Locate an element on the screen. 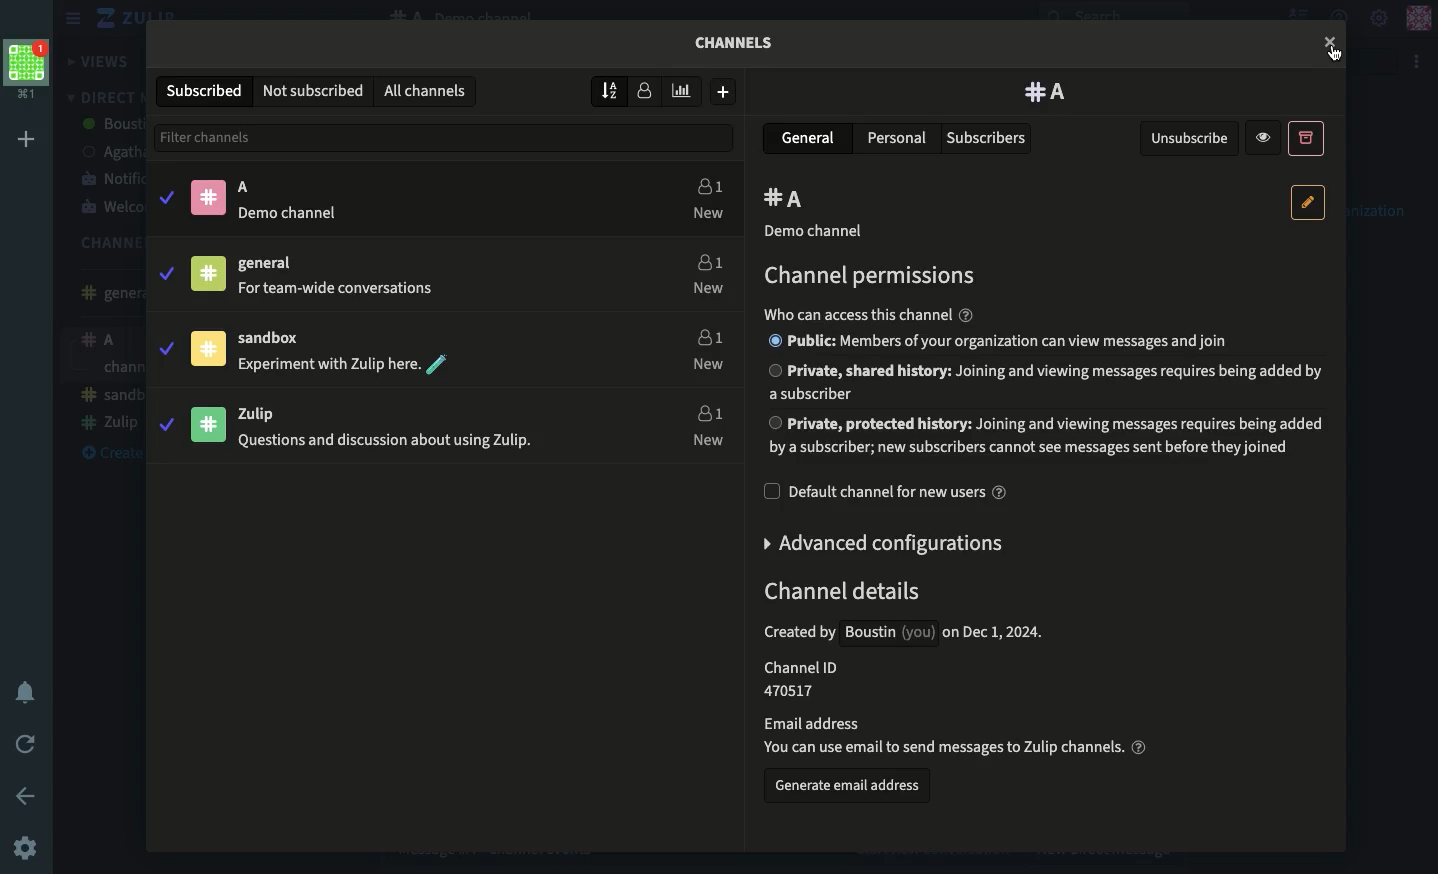 The height and width of the screenshot is (874, 1438). Add is located at coordinates (30, 139).